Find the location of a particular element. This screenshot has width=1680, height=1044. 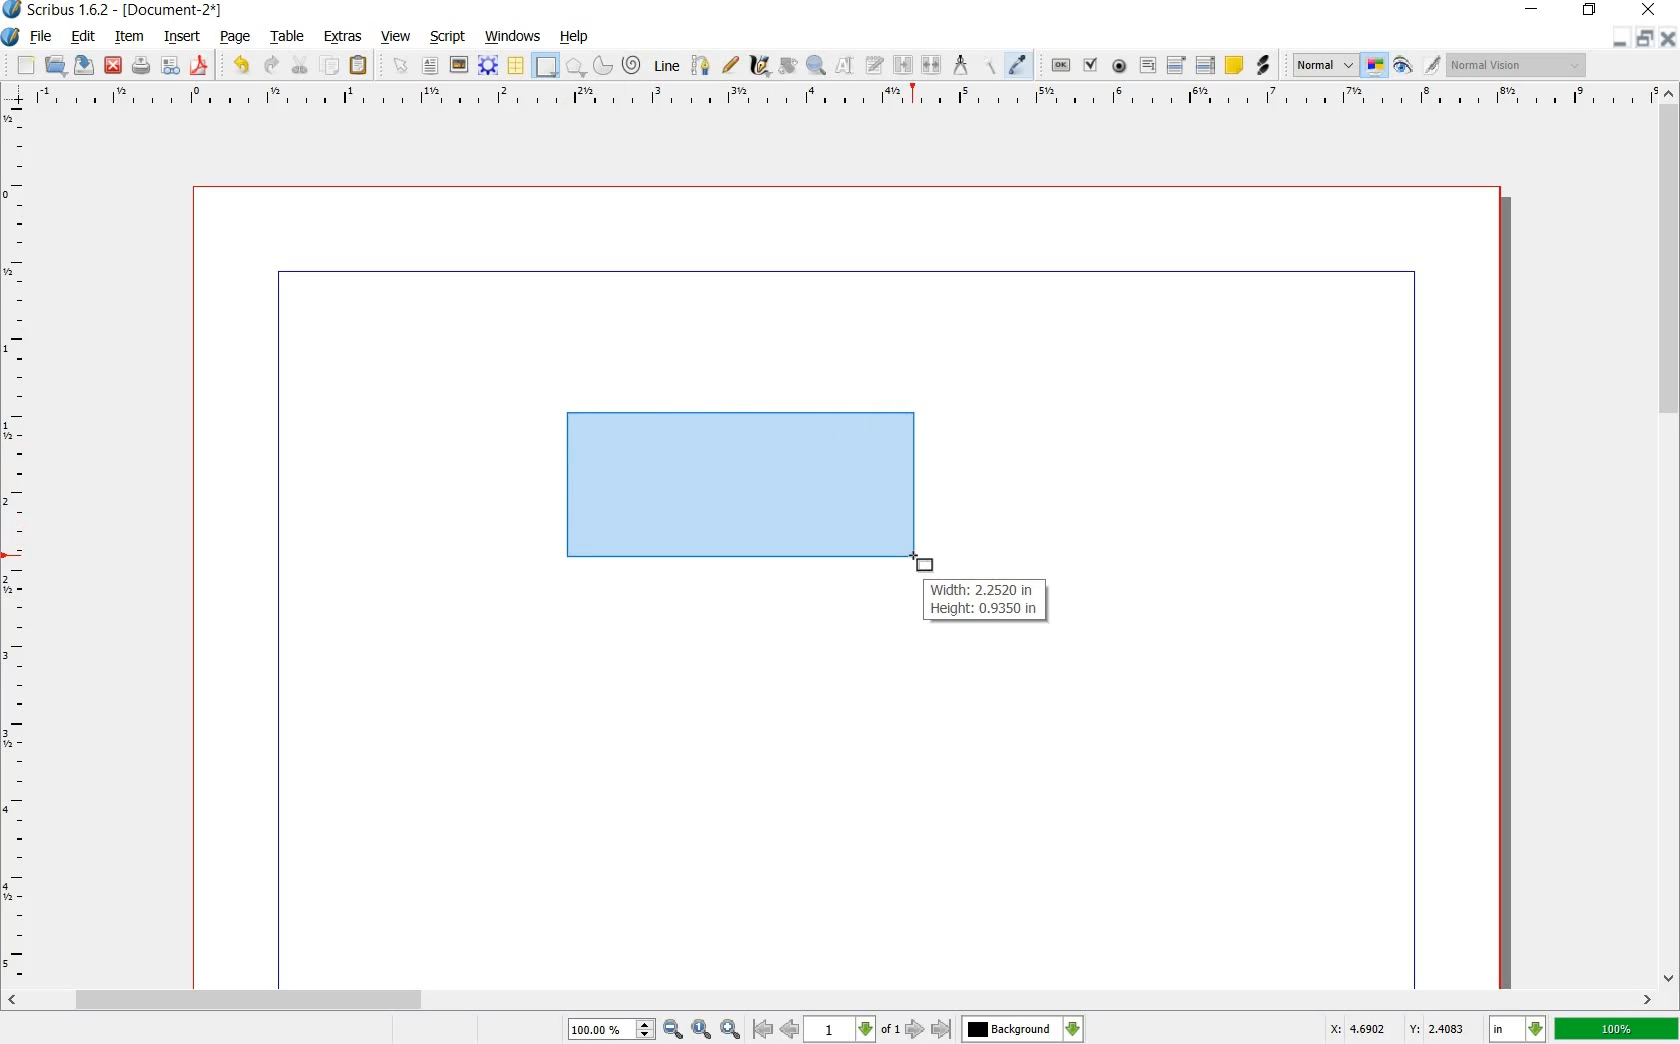

TEXT FRAME is located at coordinates (431, 66).